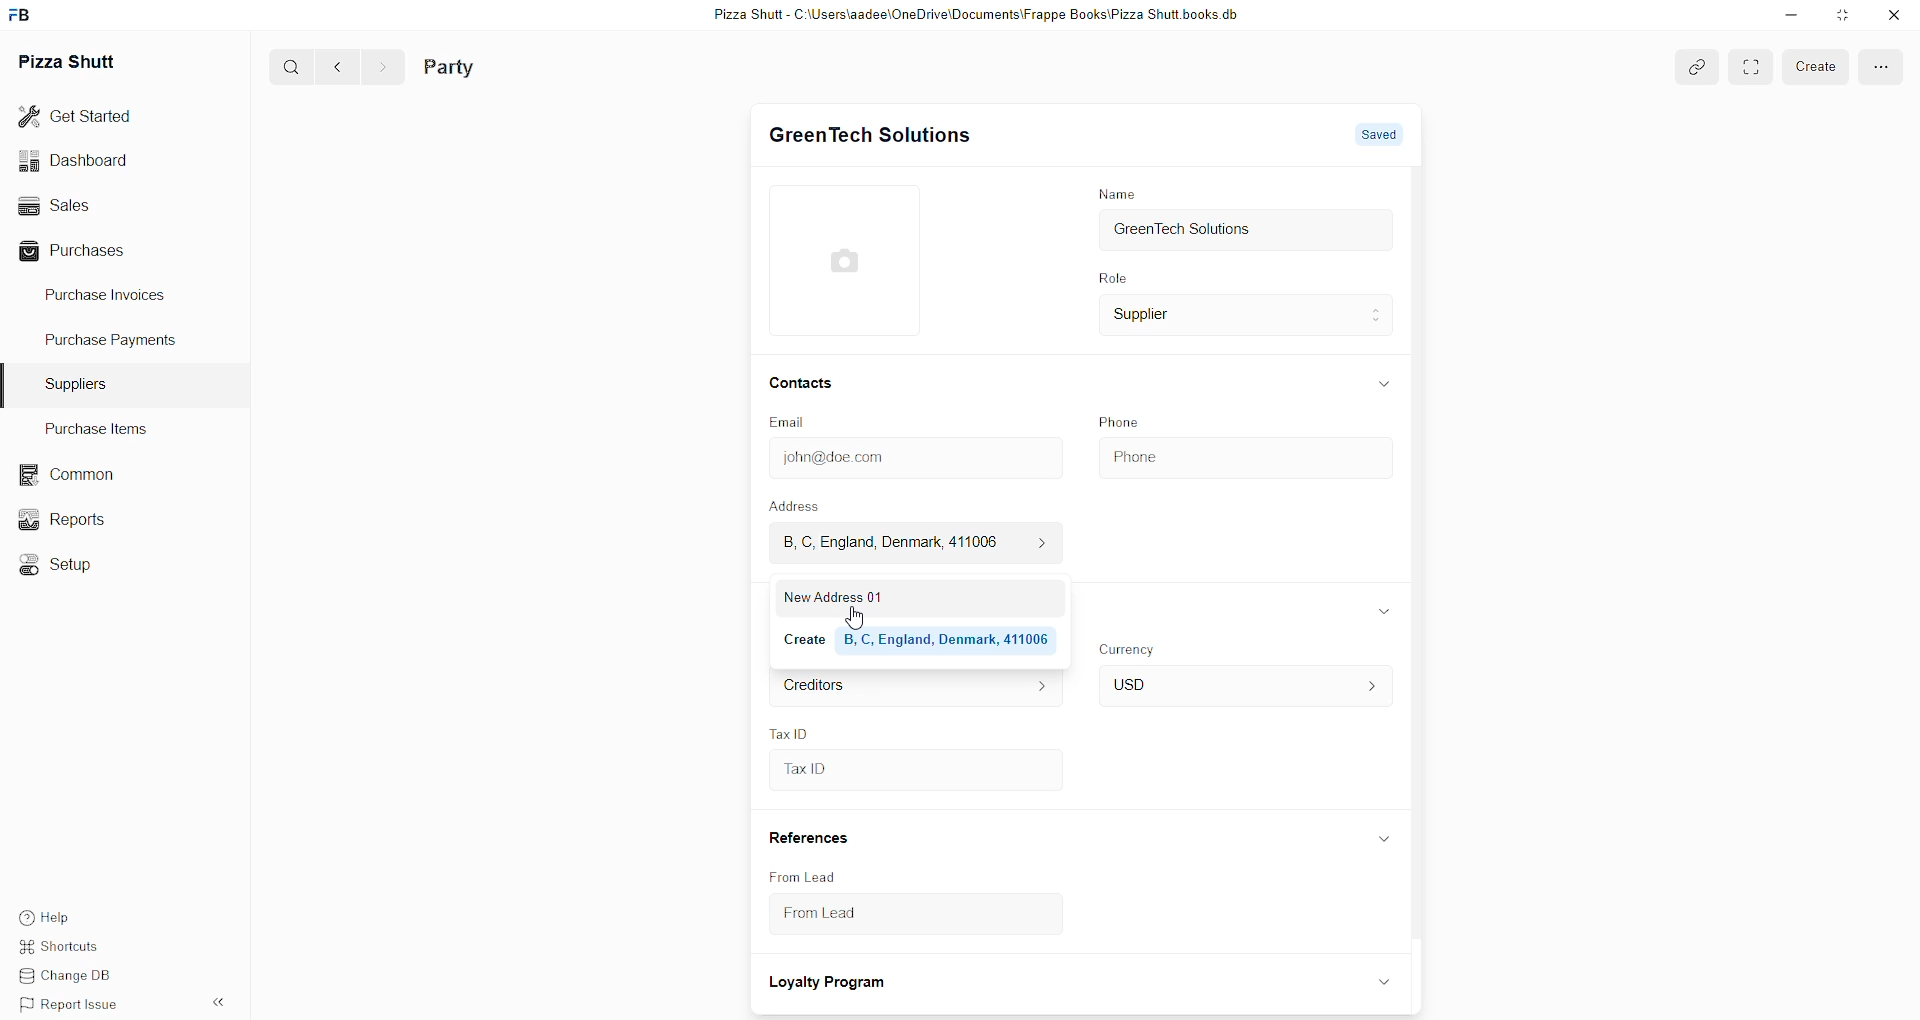  What do you see at coordinates (1810, 66) in the screenshot?
I see `create` at bounding box center [1810, 66].